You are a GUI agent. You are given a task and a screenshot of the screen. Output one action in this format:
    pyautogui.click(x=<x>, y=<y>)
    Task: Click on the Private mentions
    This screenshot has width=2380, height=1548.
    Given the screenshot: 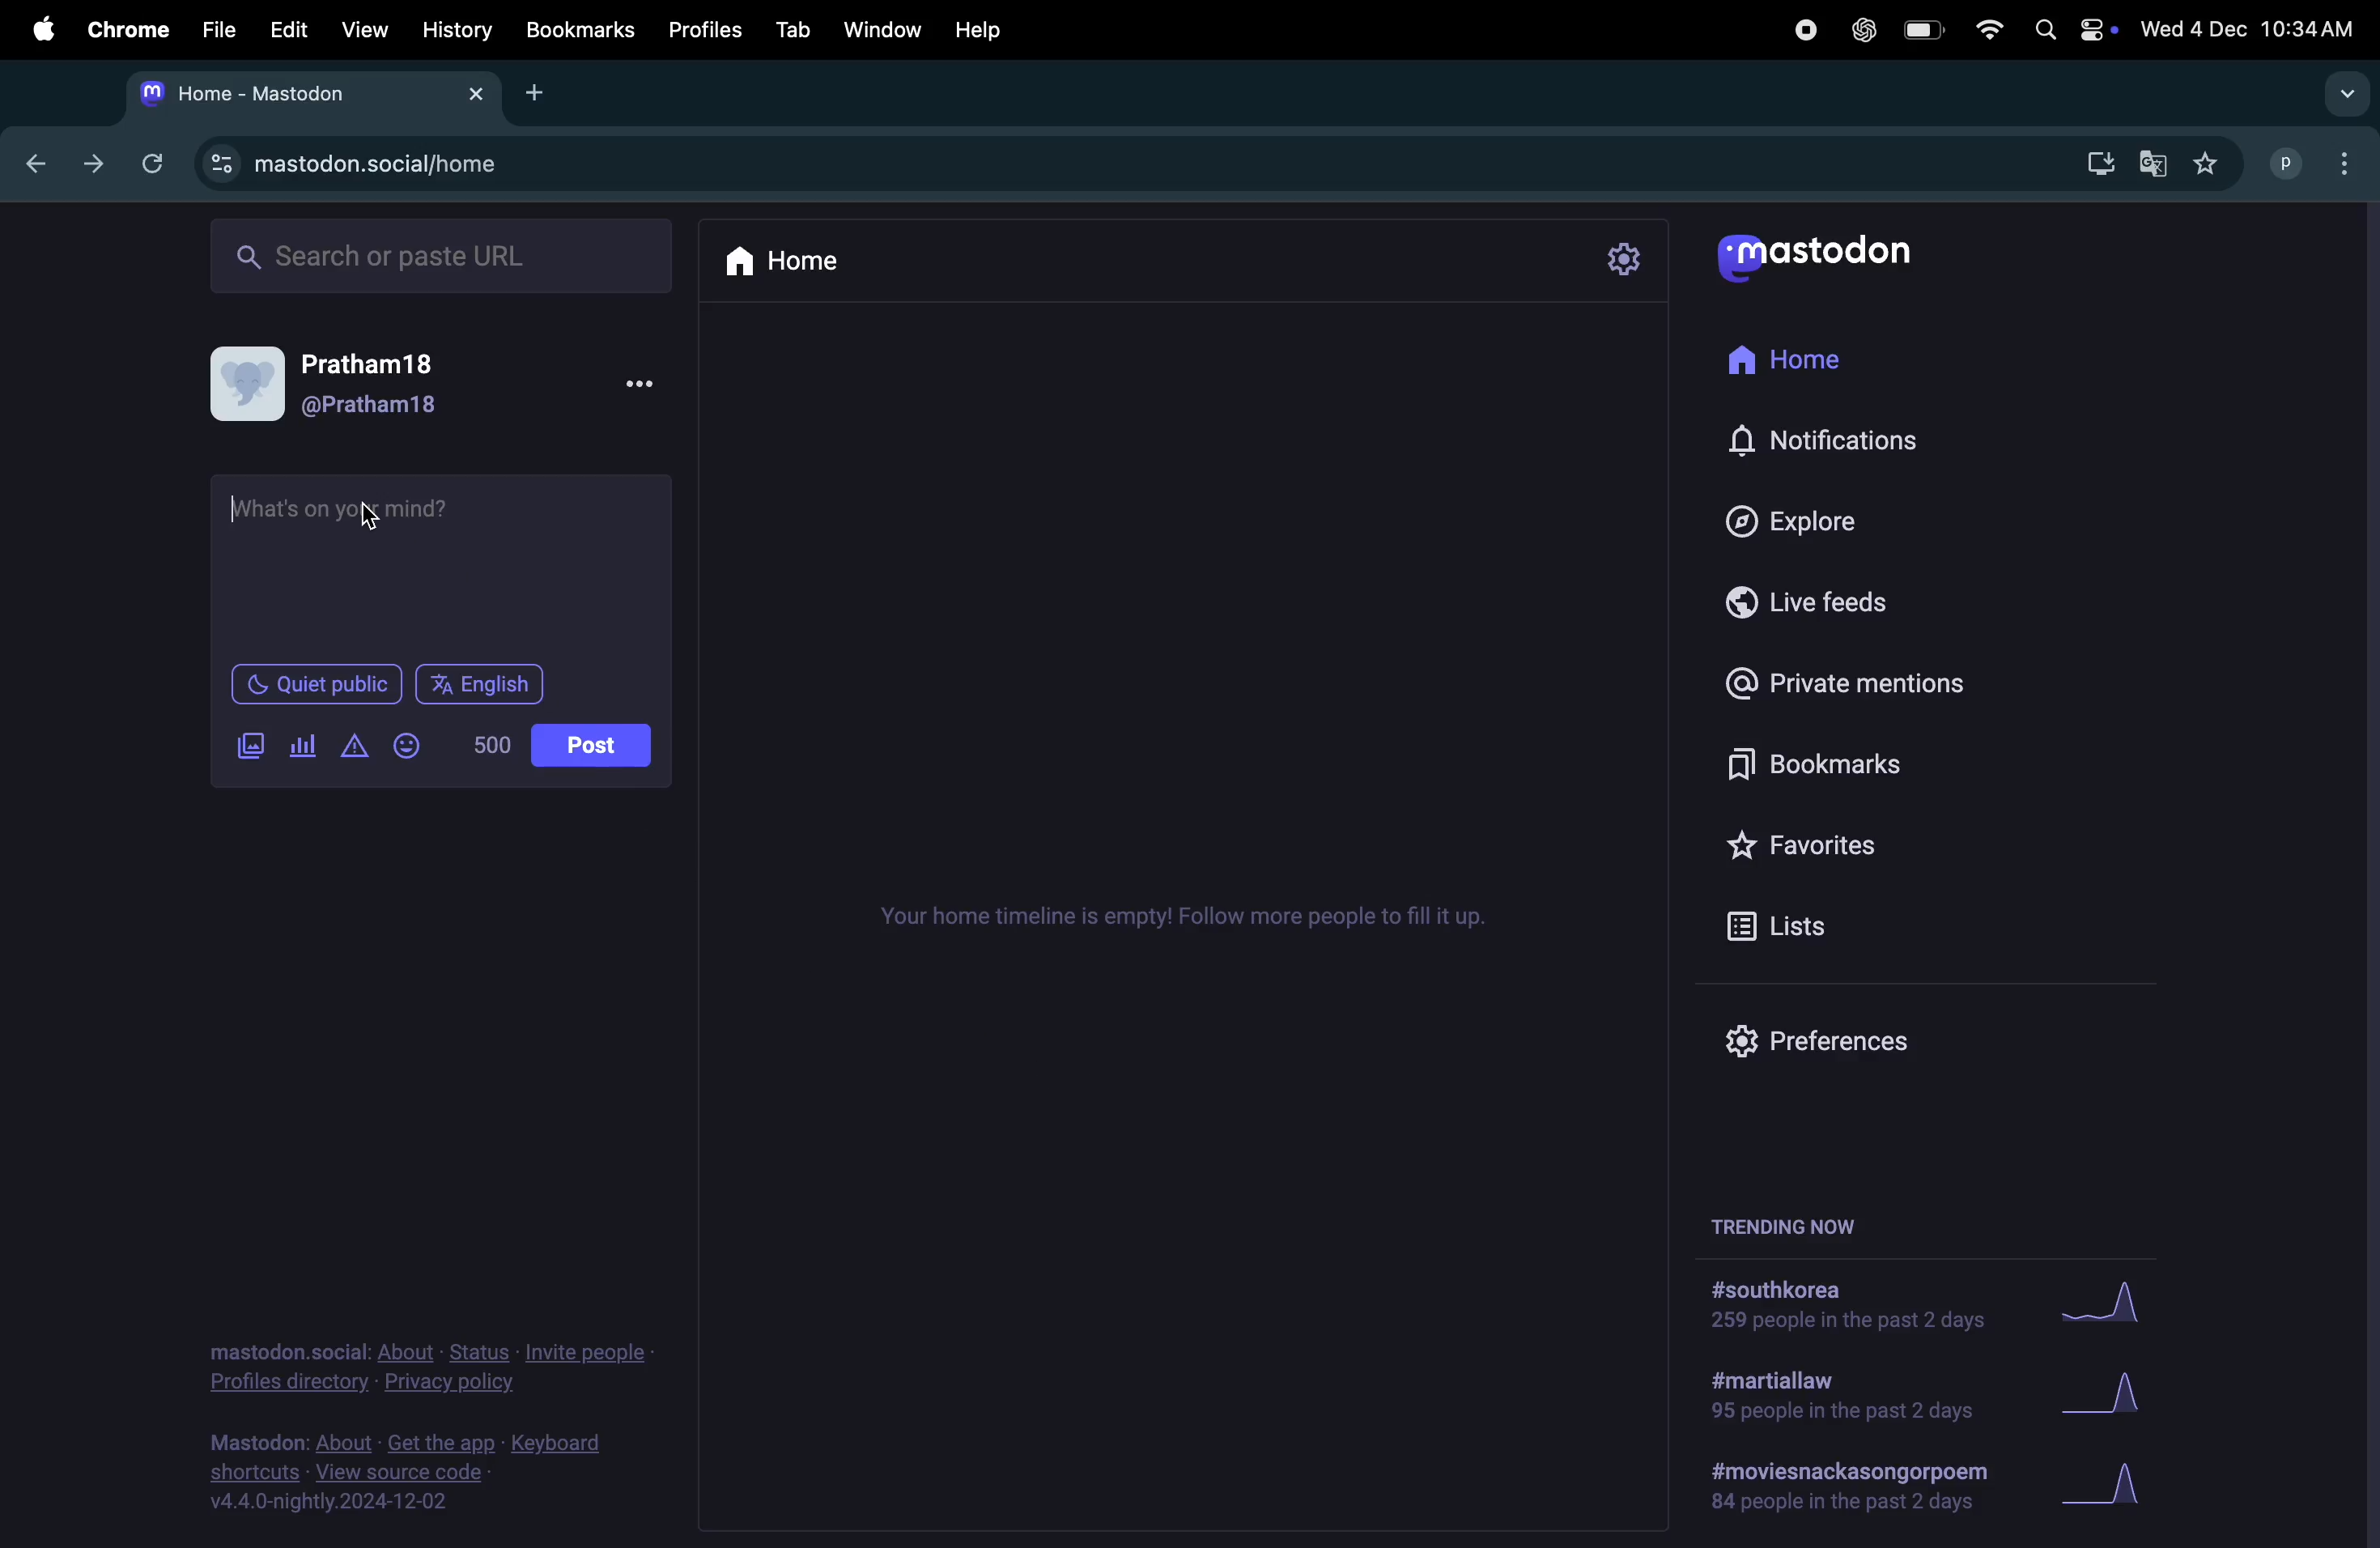 What is the action you would take?
    pyautogui.click(x=1873, y=683)
    